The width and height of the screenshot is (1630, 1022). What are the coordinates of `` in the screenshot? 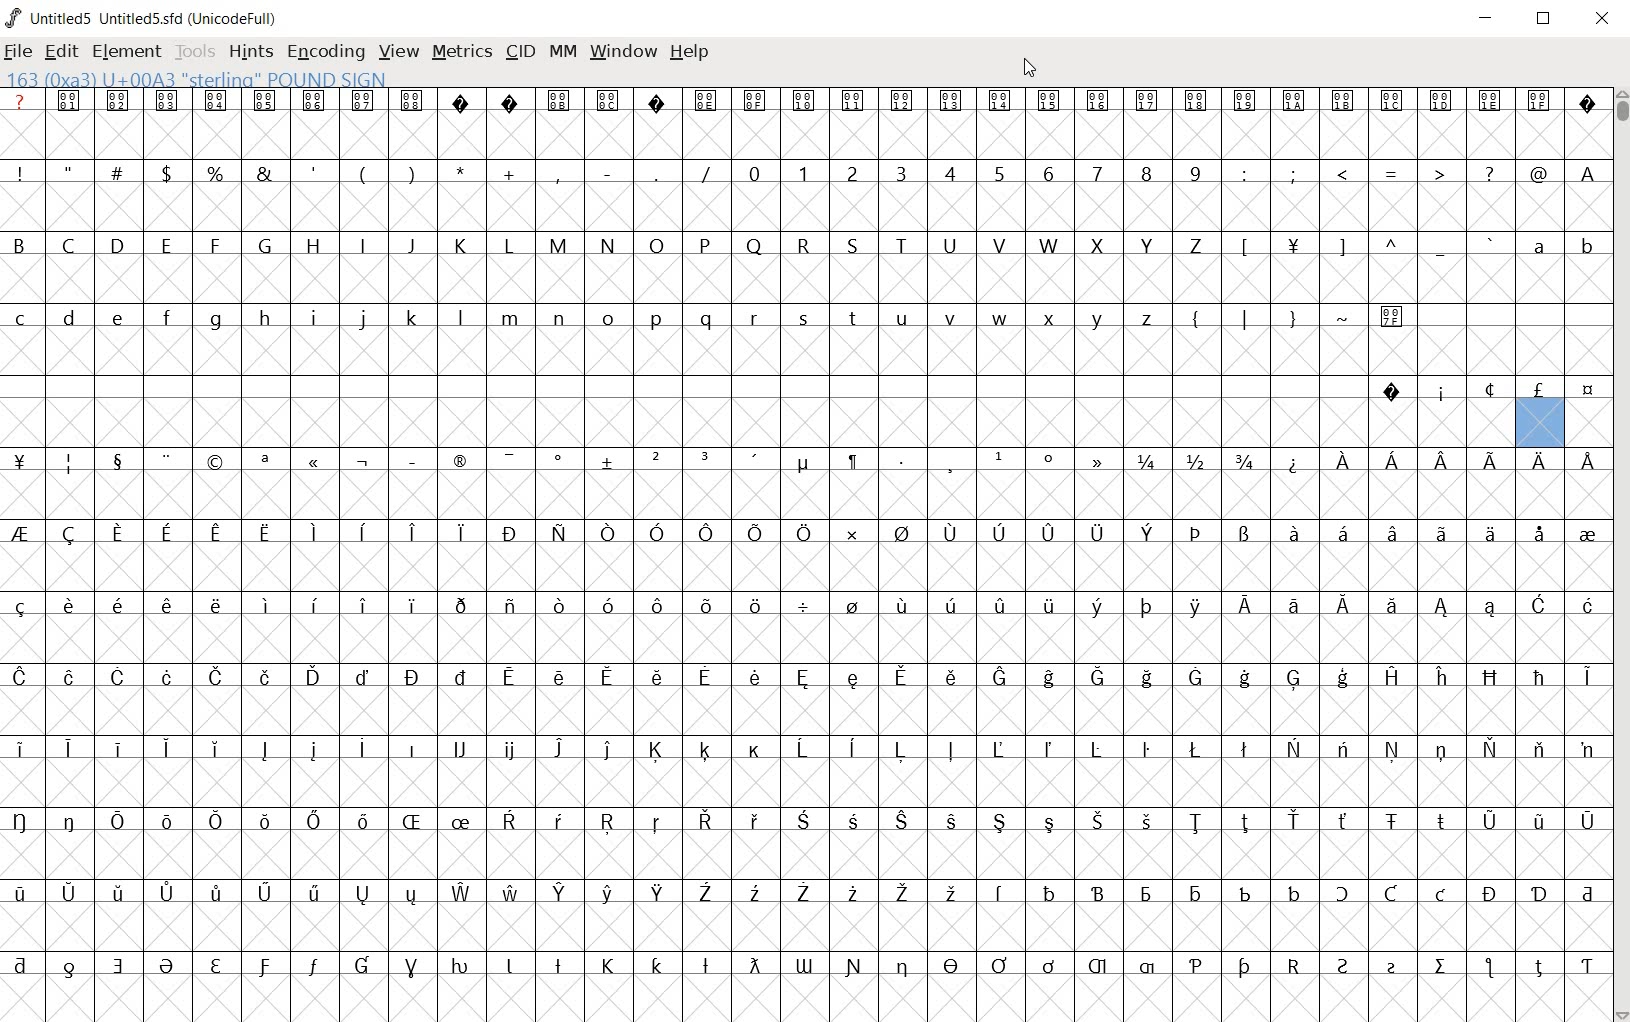 It's located at (1442, 458).